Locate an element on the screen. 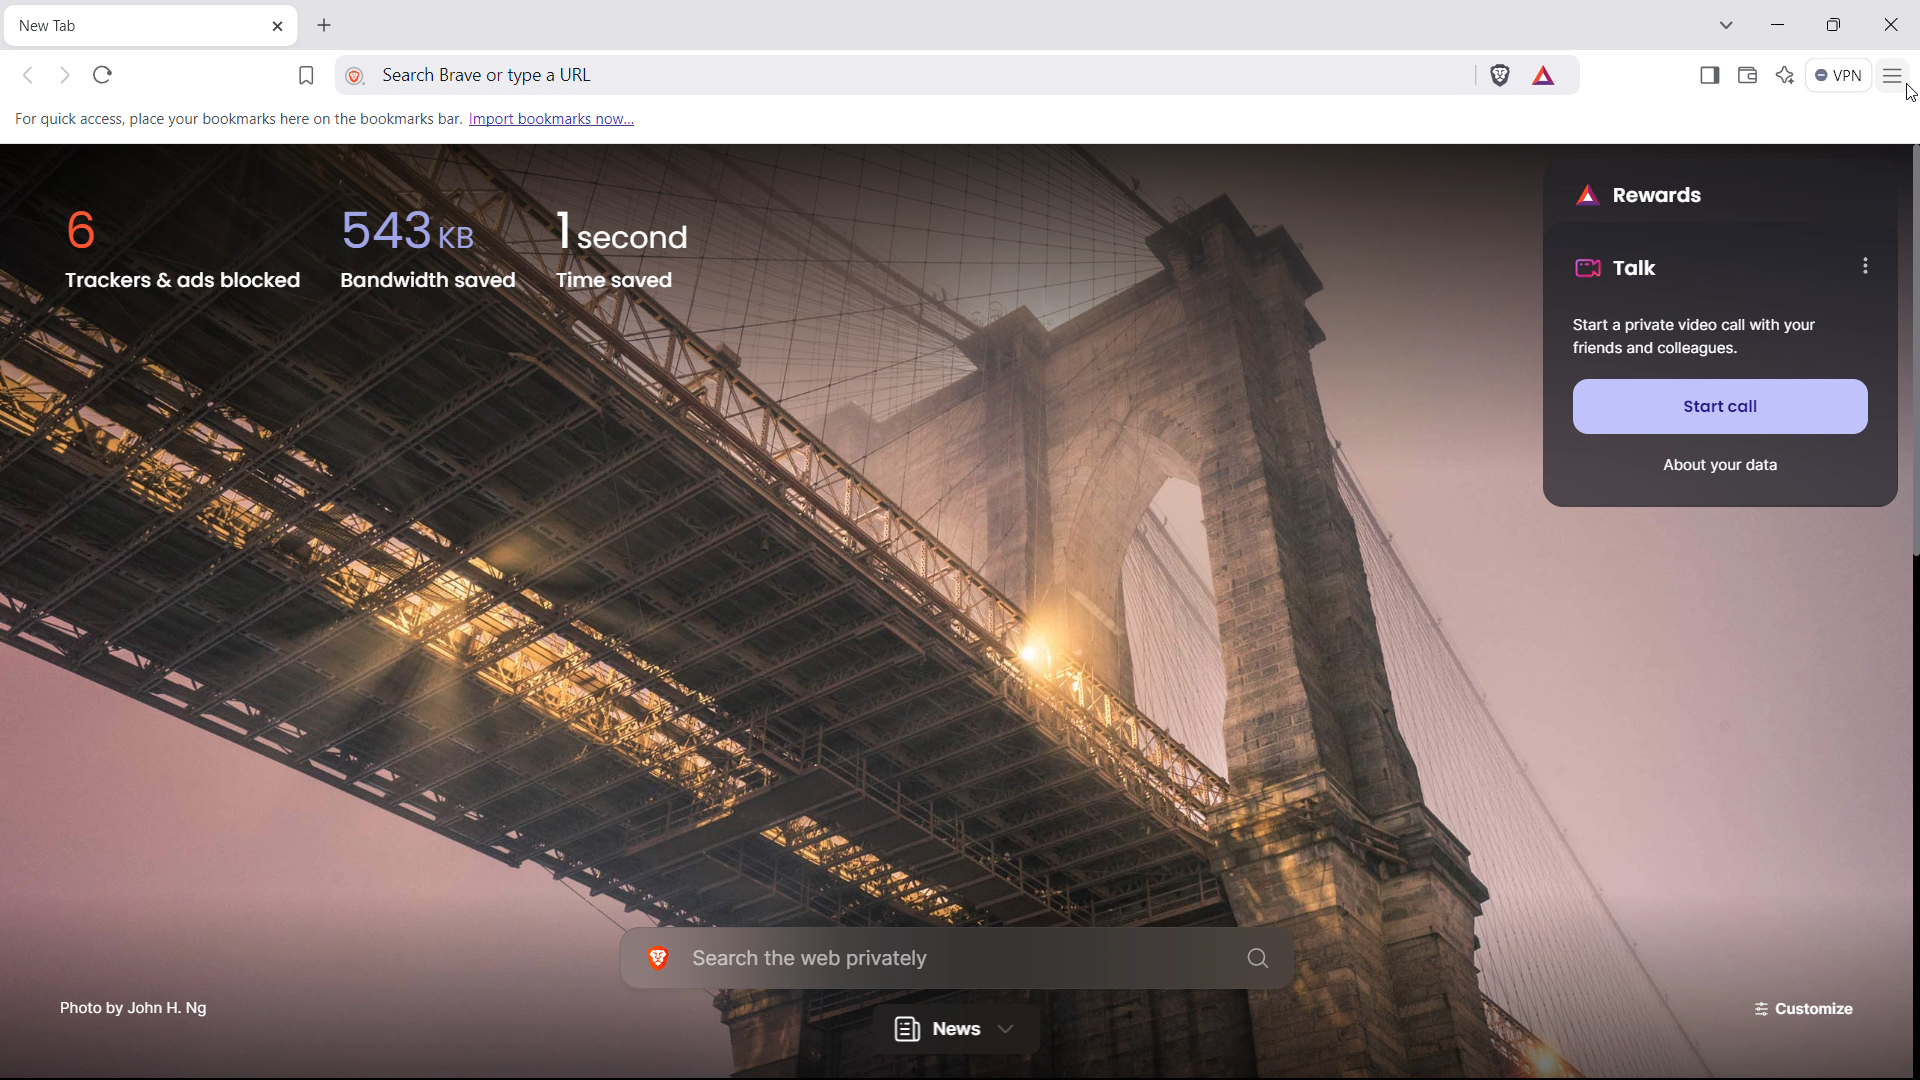  bookmark this tab is located at coordinates (306, 76).